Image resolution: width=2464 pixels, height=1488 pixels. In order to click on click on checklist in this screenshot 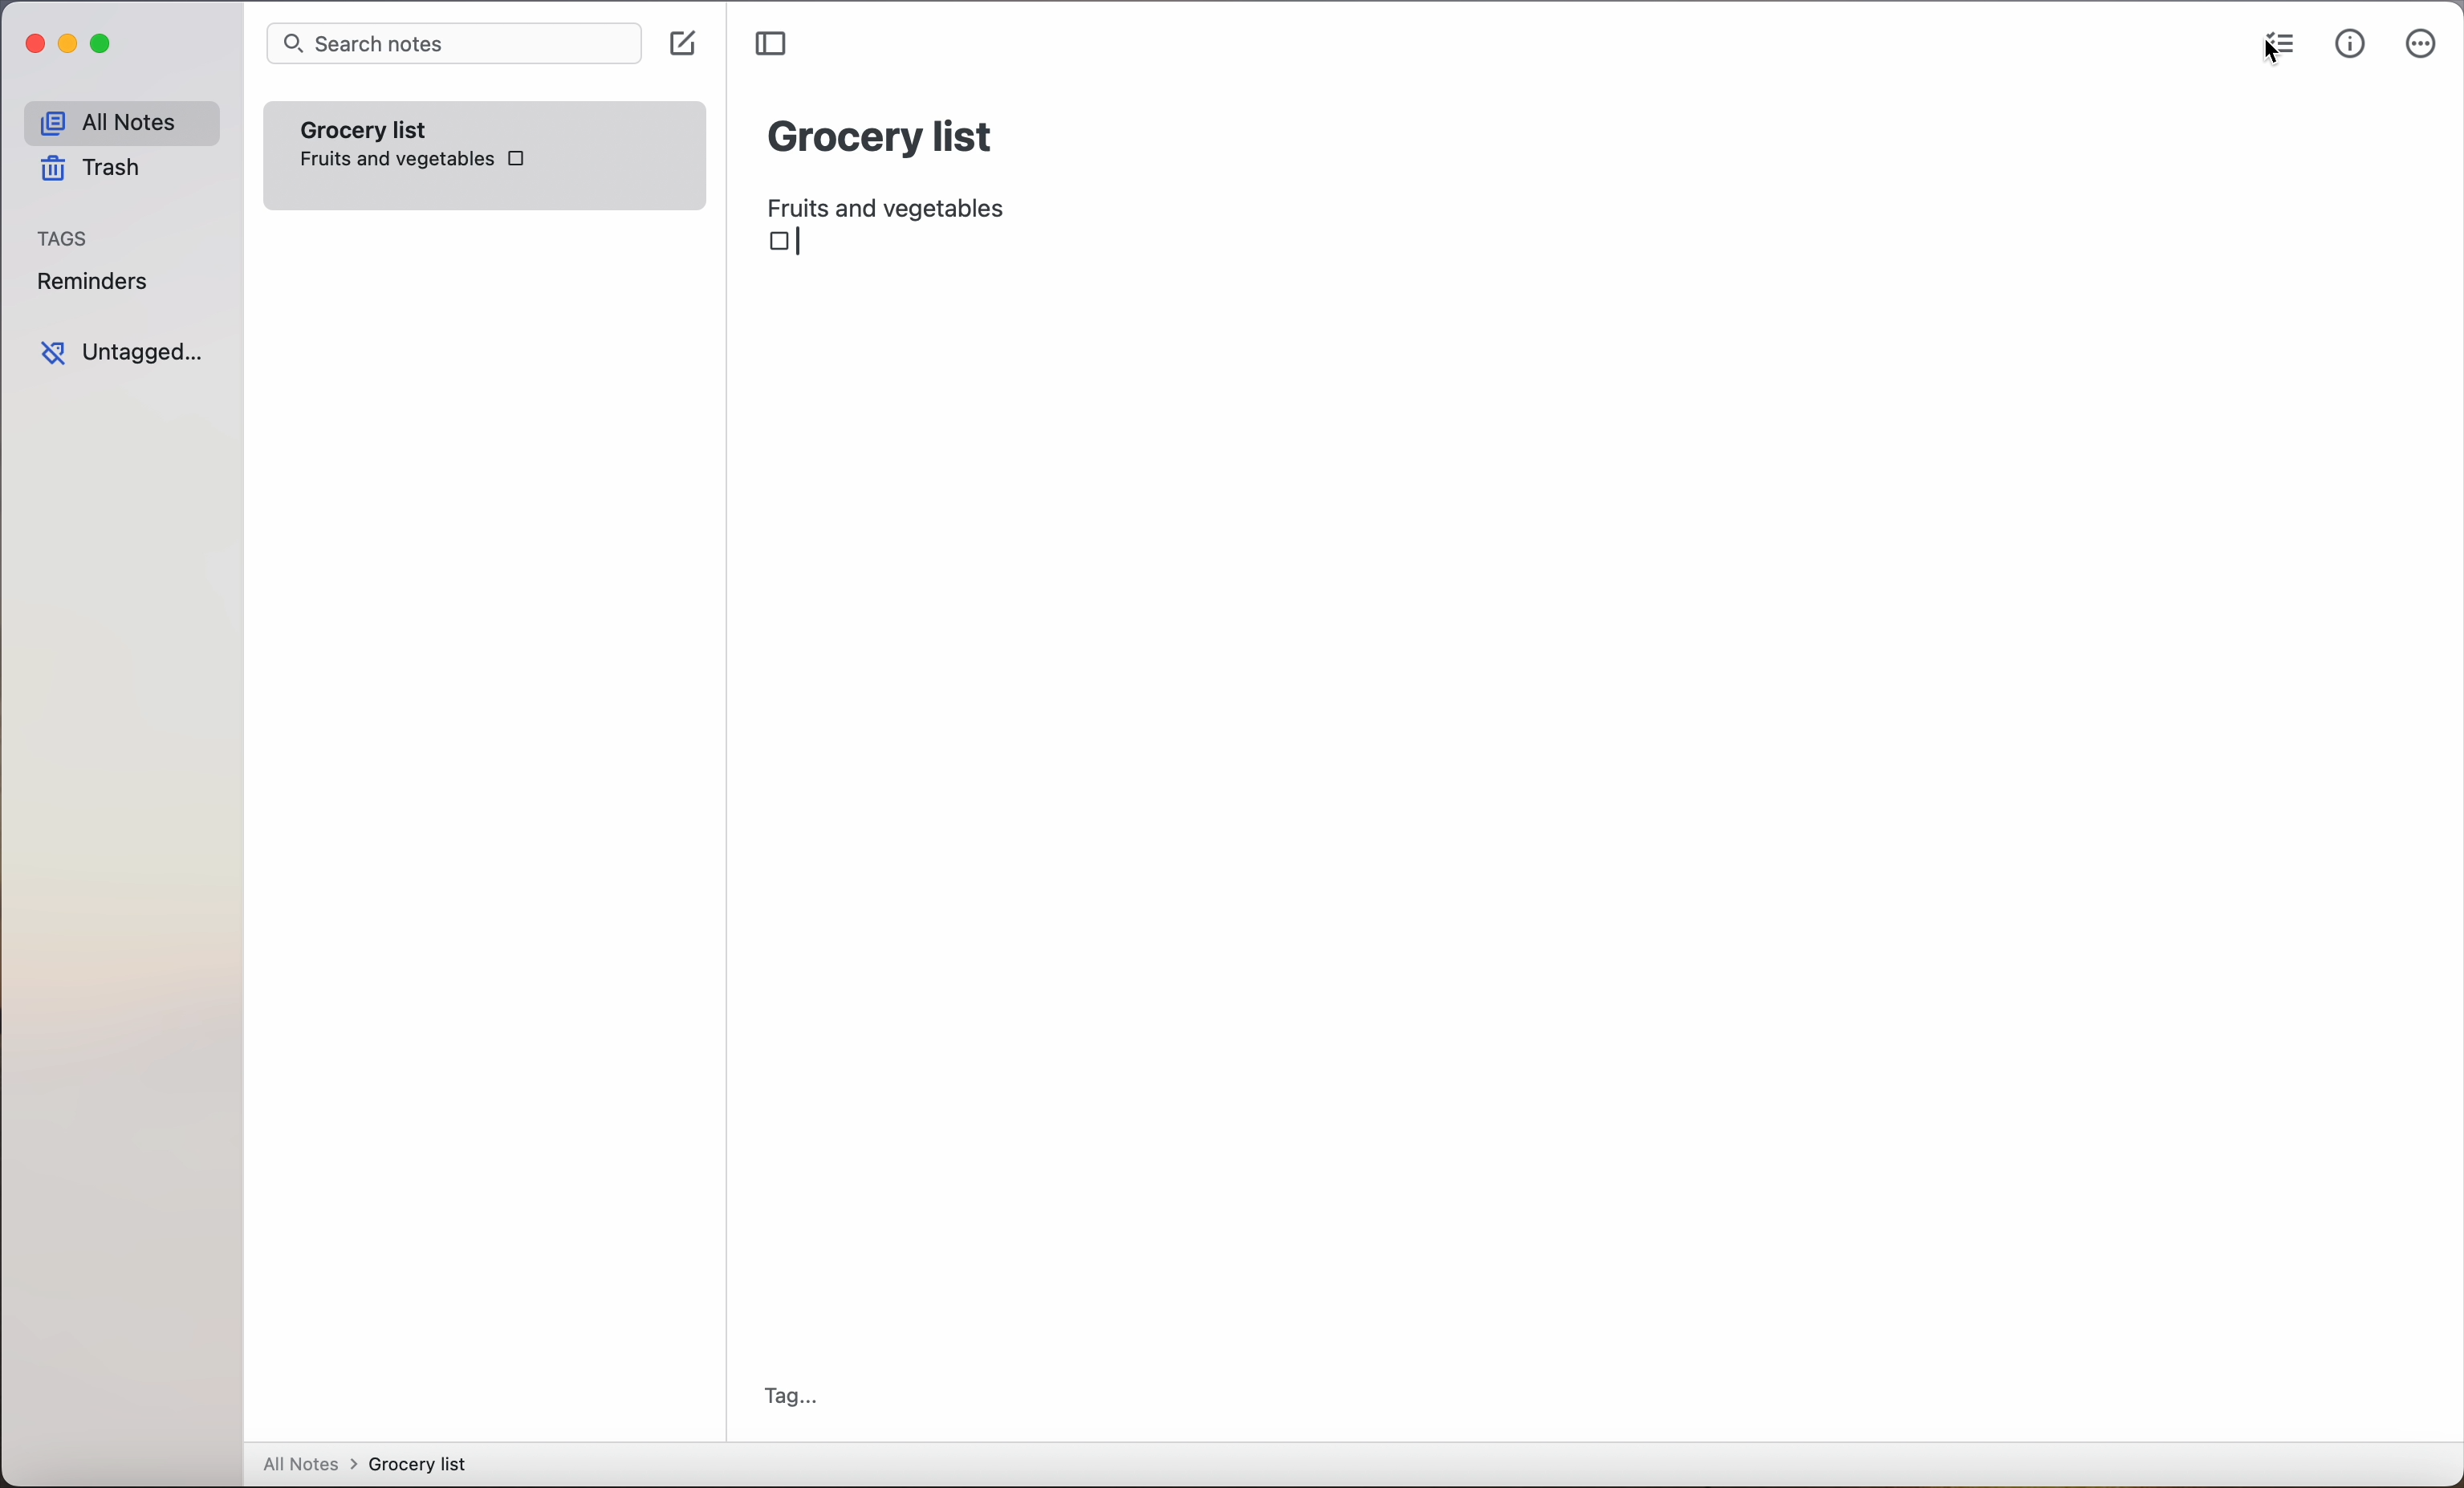, I will do `click(2275, 48)`.